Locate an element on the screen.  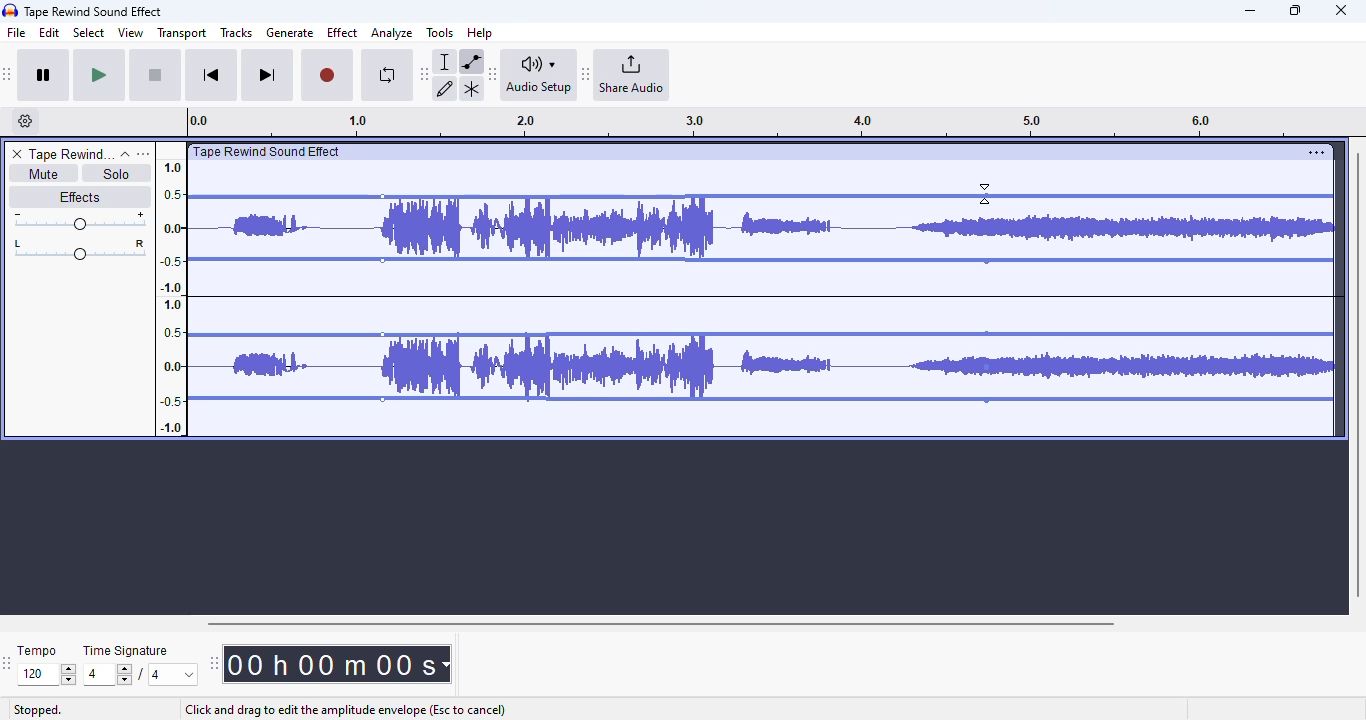
enable looping is located at coordinates (386, 75).